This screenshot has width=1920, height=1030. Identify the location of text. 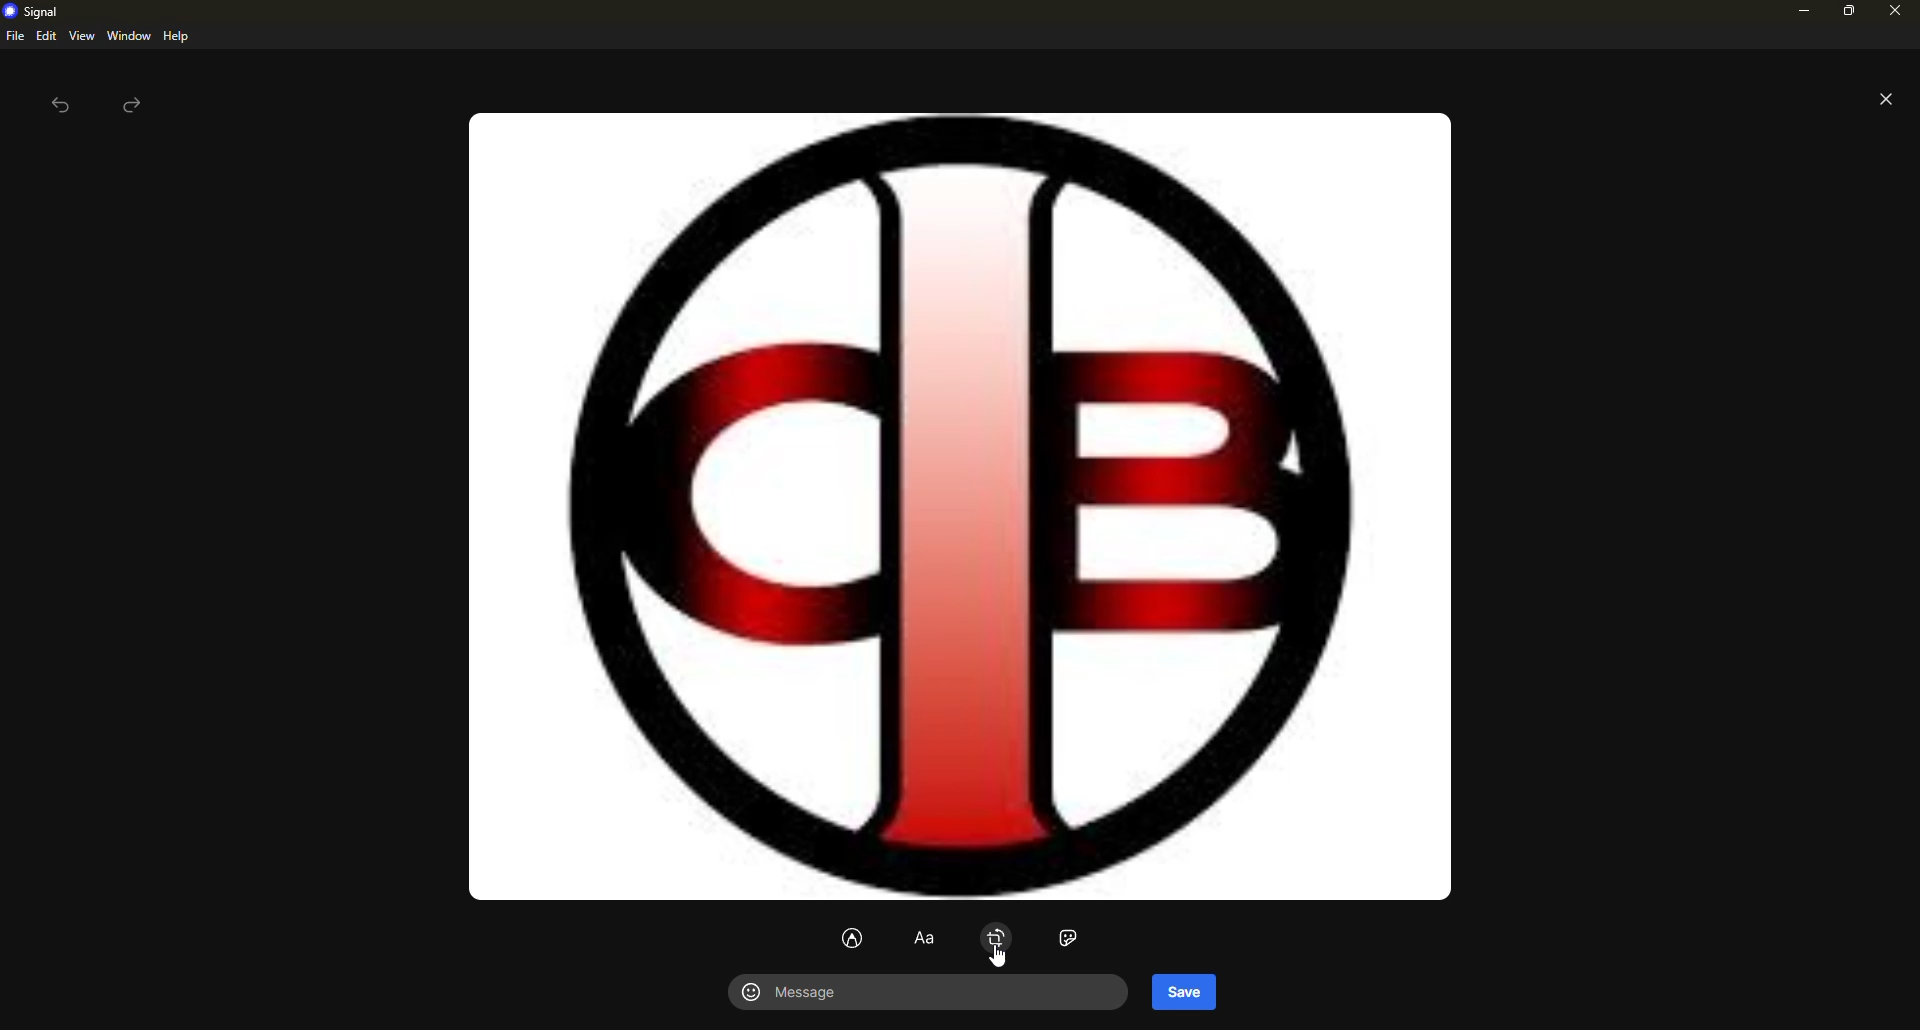
(922, 939).